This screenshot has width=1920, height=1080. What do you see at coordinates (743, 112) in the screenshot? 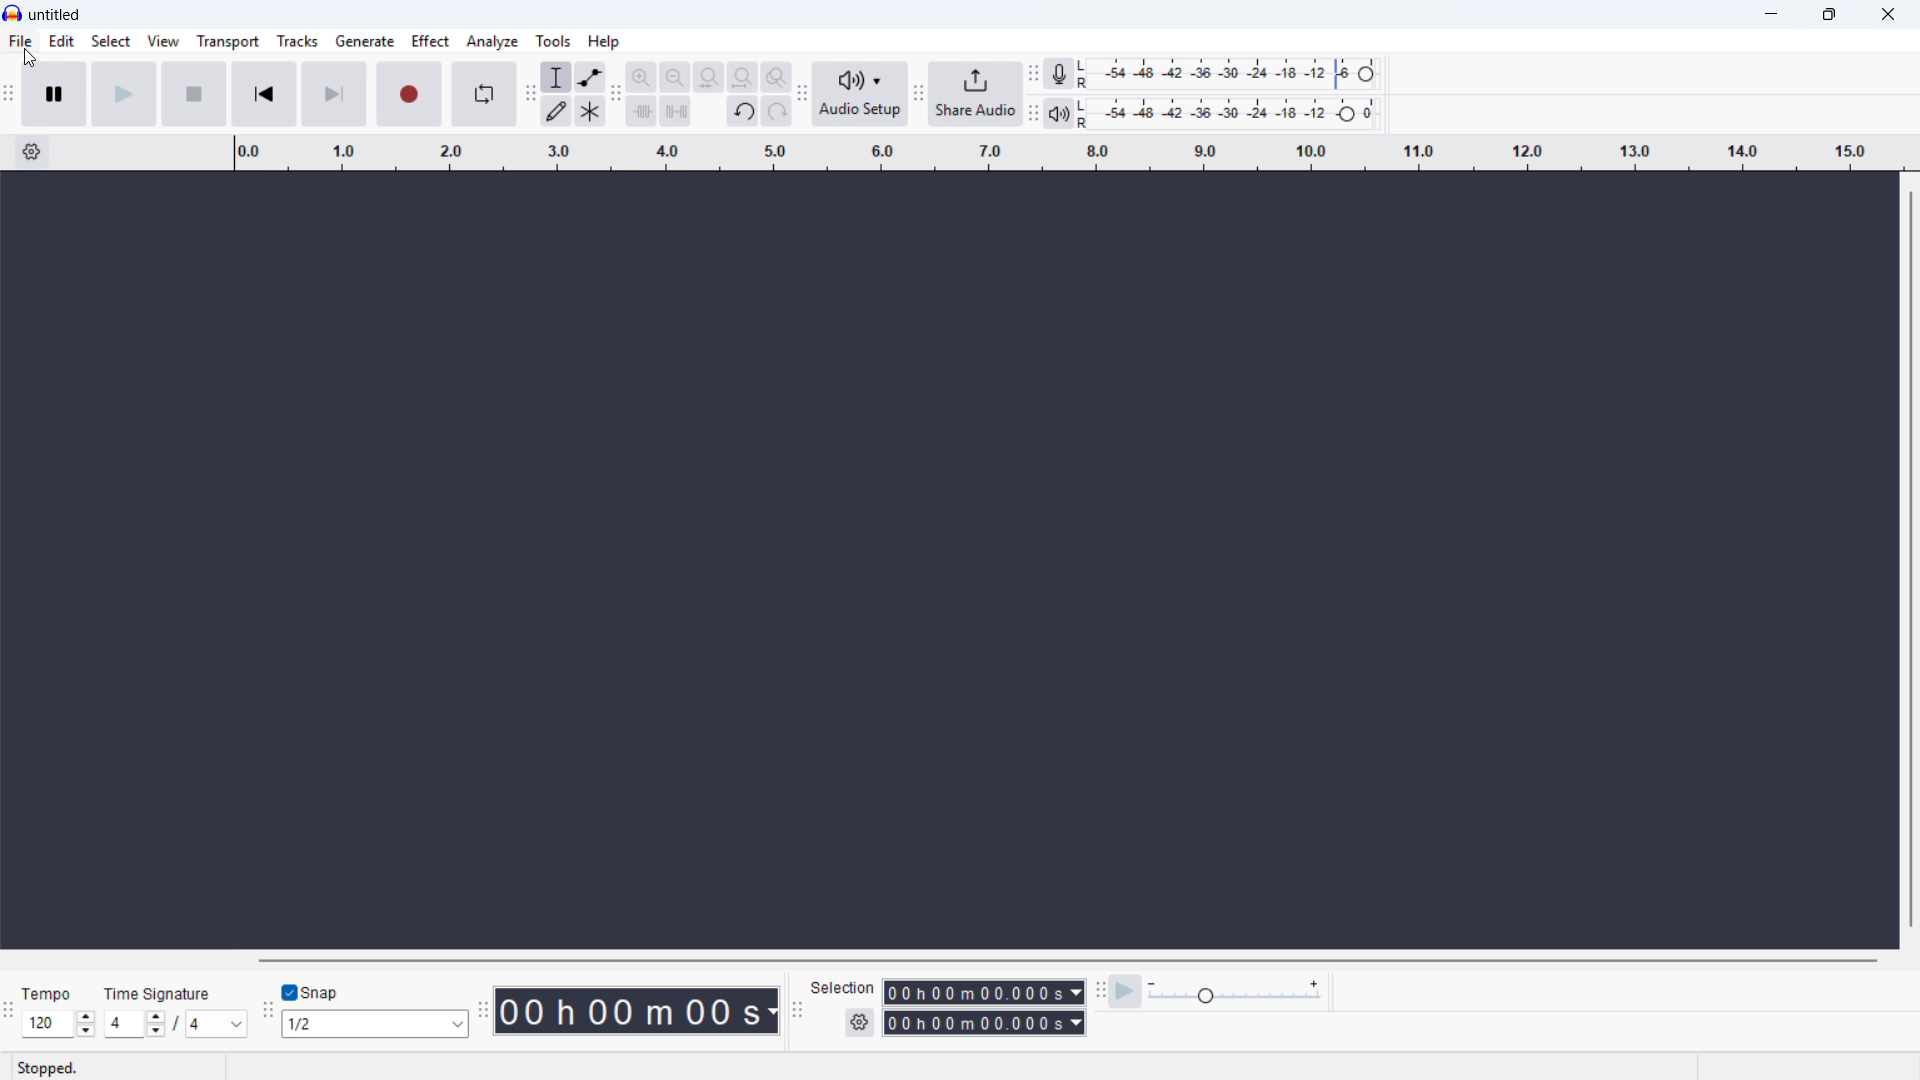
I see `Undo` at bounding box center [743, 112].